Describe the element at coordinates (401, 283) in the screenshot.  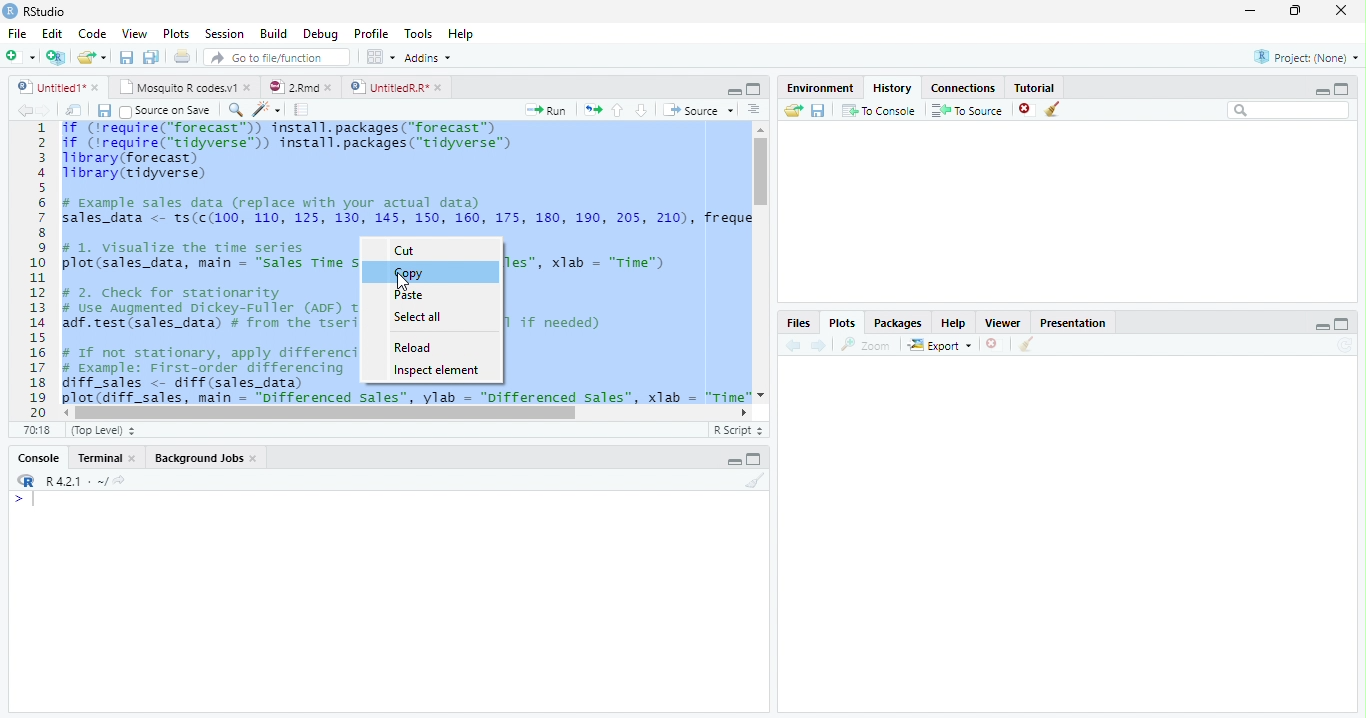
I see `Cursor` at that location.